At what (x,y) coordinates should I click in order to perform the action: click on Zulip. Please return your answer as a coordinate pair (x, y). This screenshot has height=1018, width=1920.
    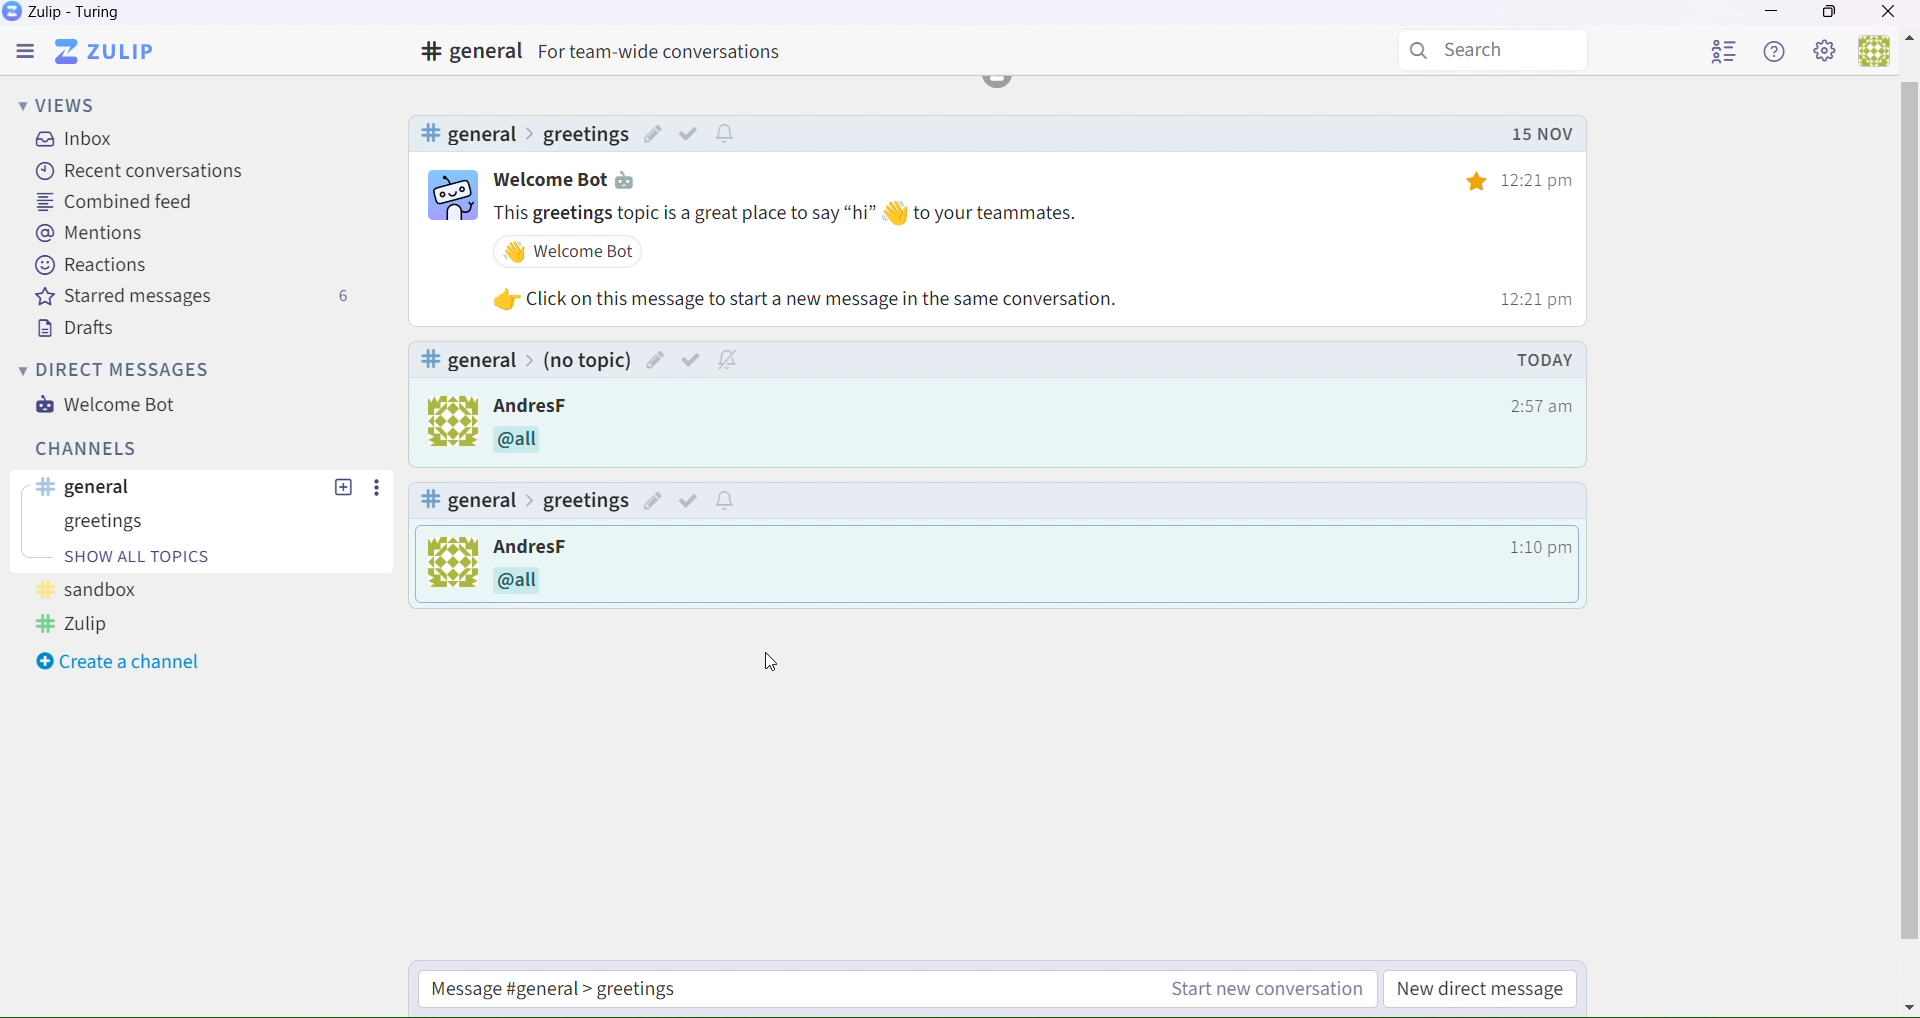
    Looking at the image, I should click on (69, 15).